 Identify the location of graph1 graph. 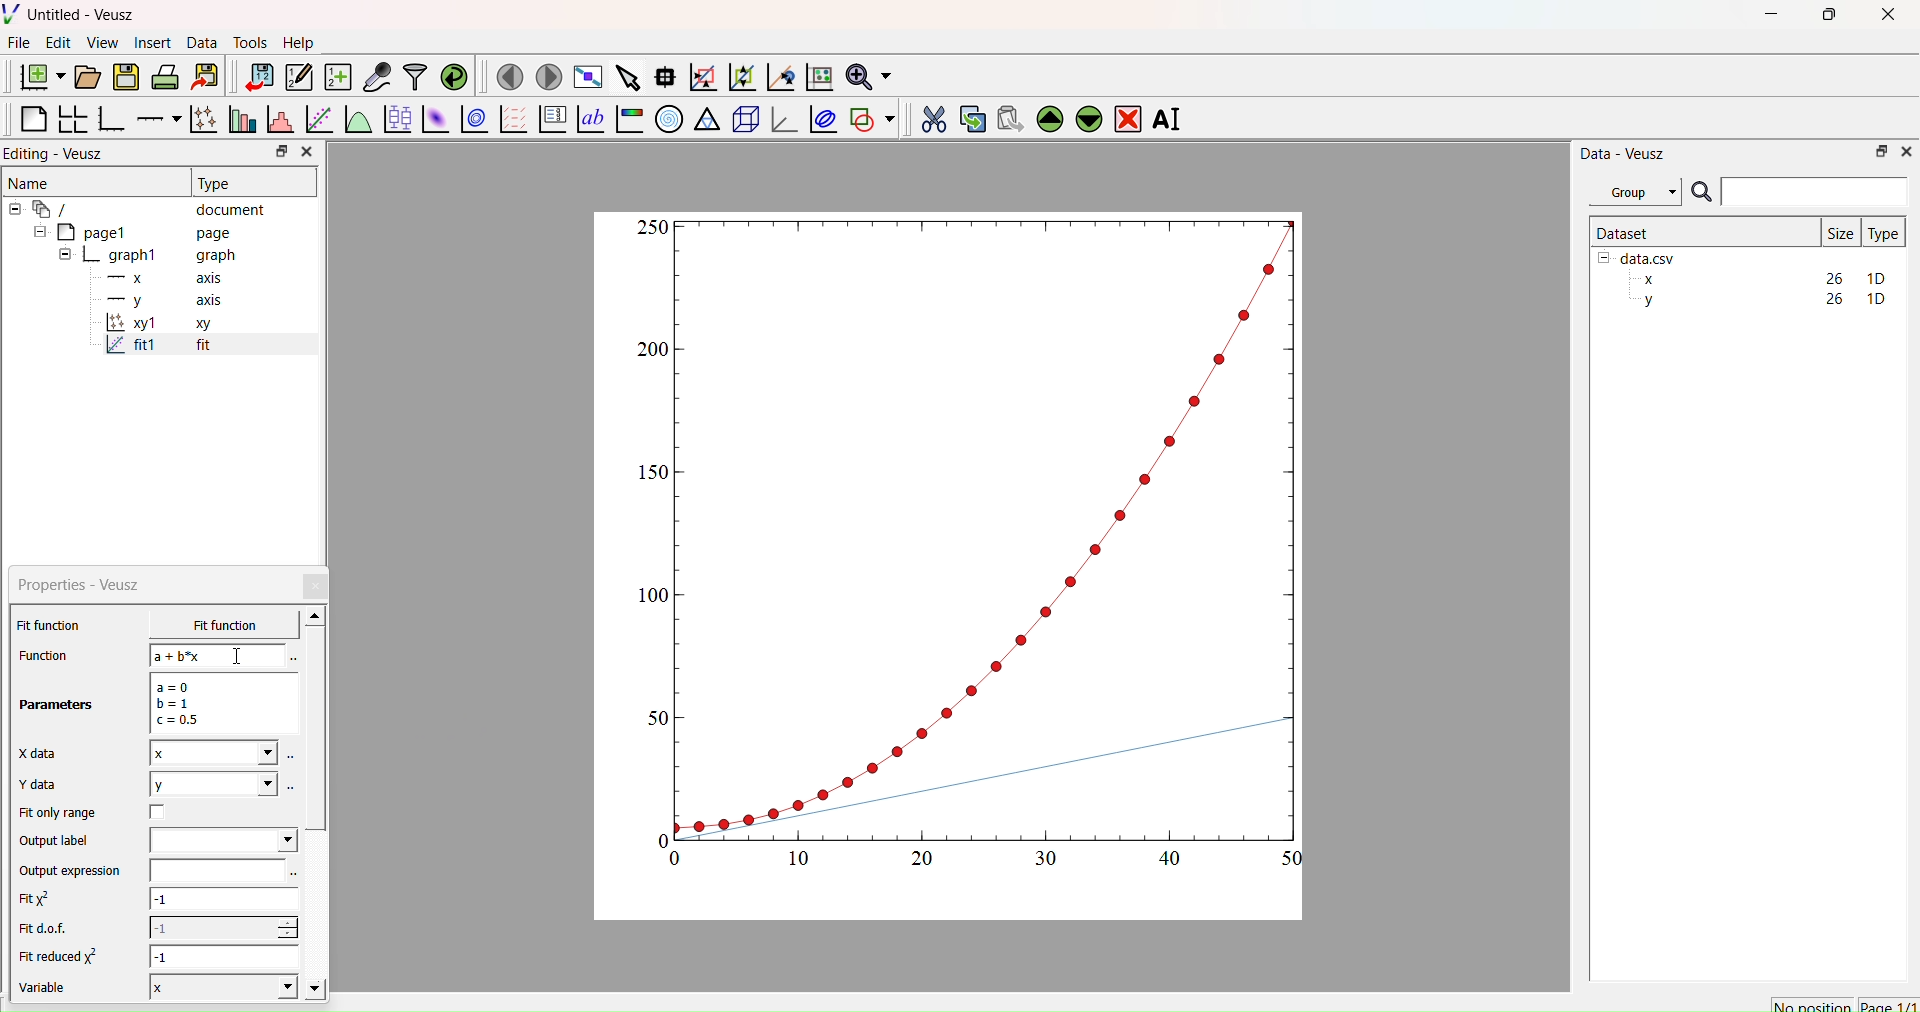
(148, 256).